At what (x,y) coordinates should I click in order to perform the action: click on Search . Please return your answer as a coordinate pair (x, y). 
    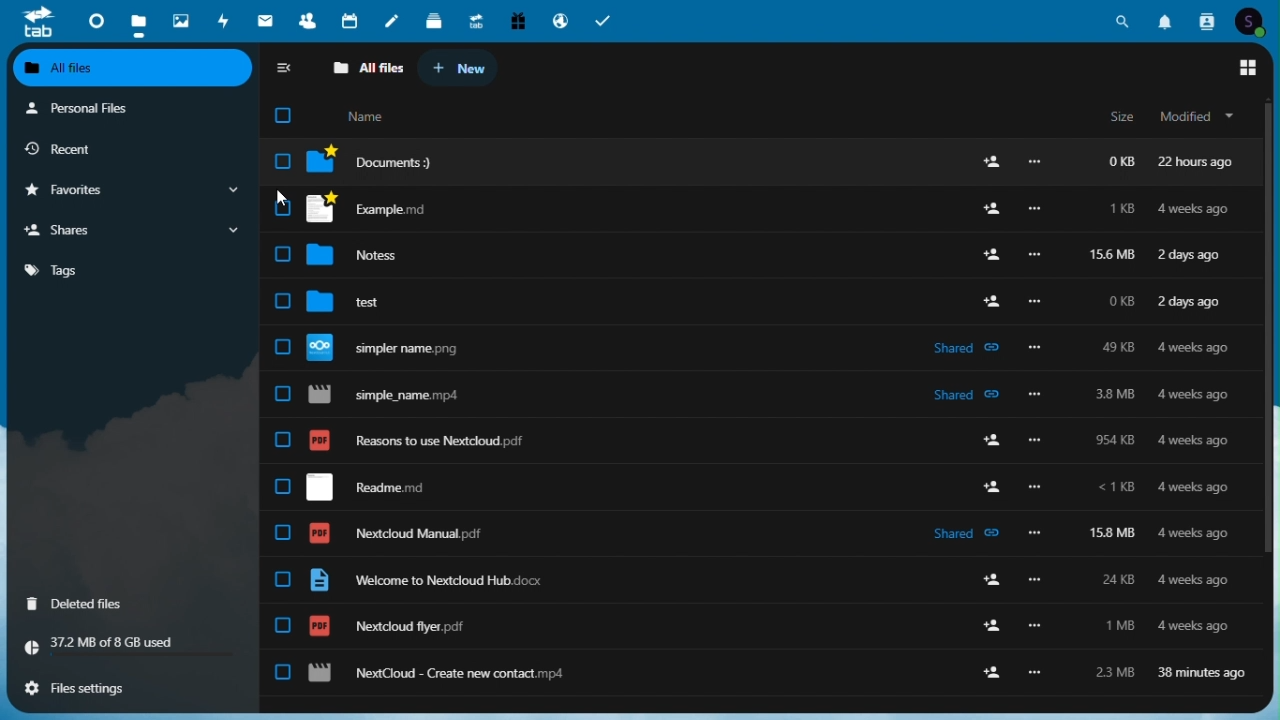
    Looking at the image, I should click on (1122, 21).